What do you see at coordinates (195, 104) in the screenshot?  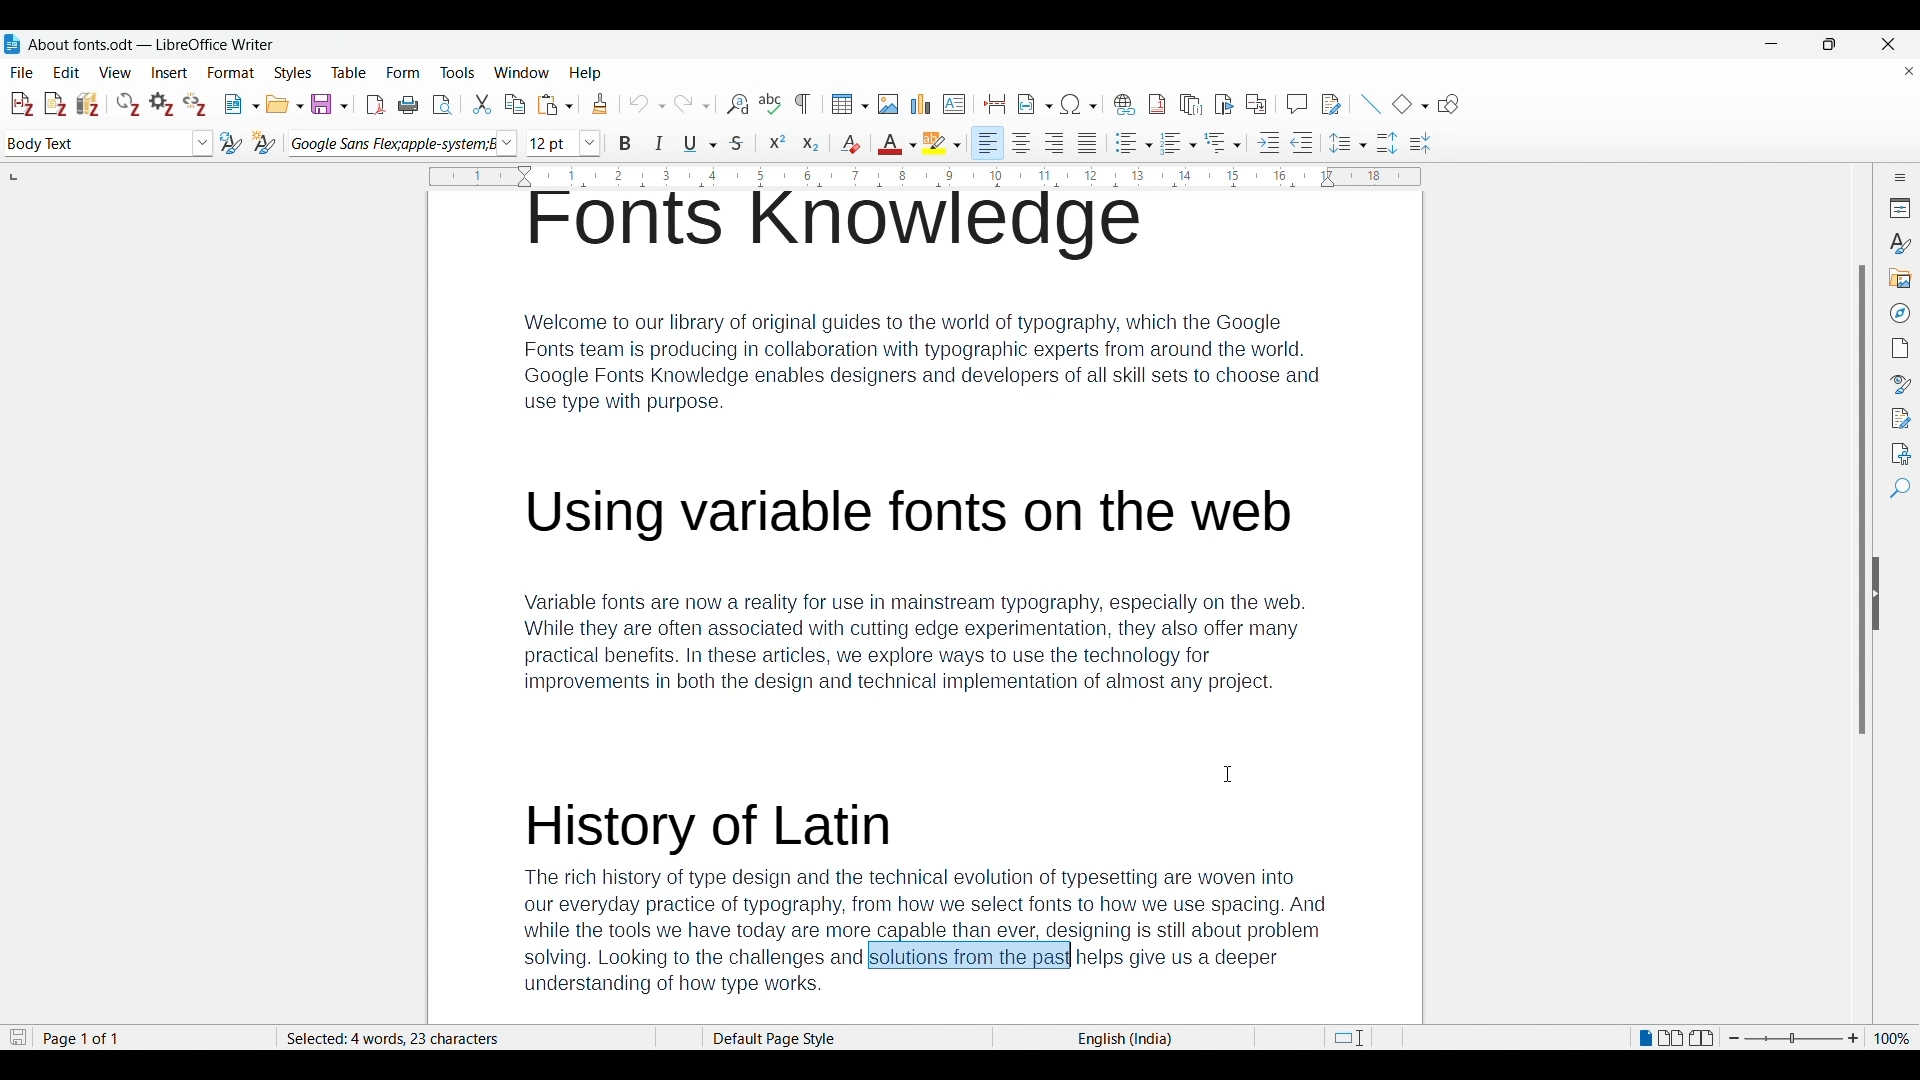 I see `Unlink citations` at bounding box center [195, 104].